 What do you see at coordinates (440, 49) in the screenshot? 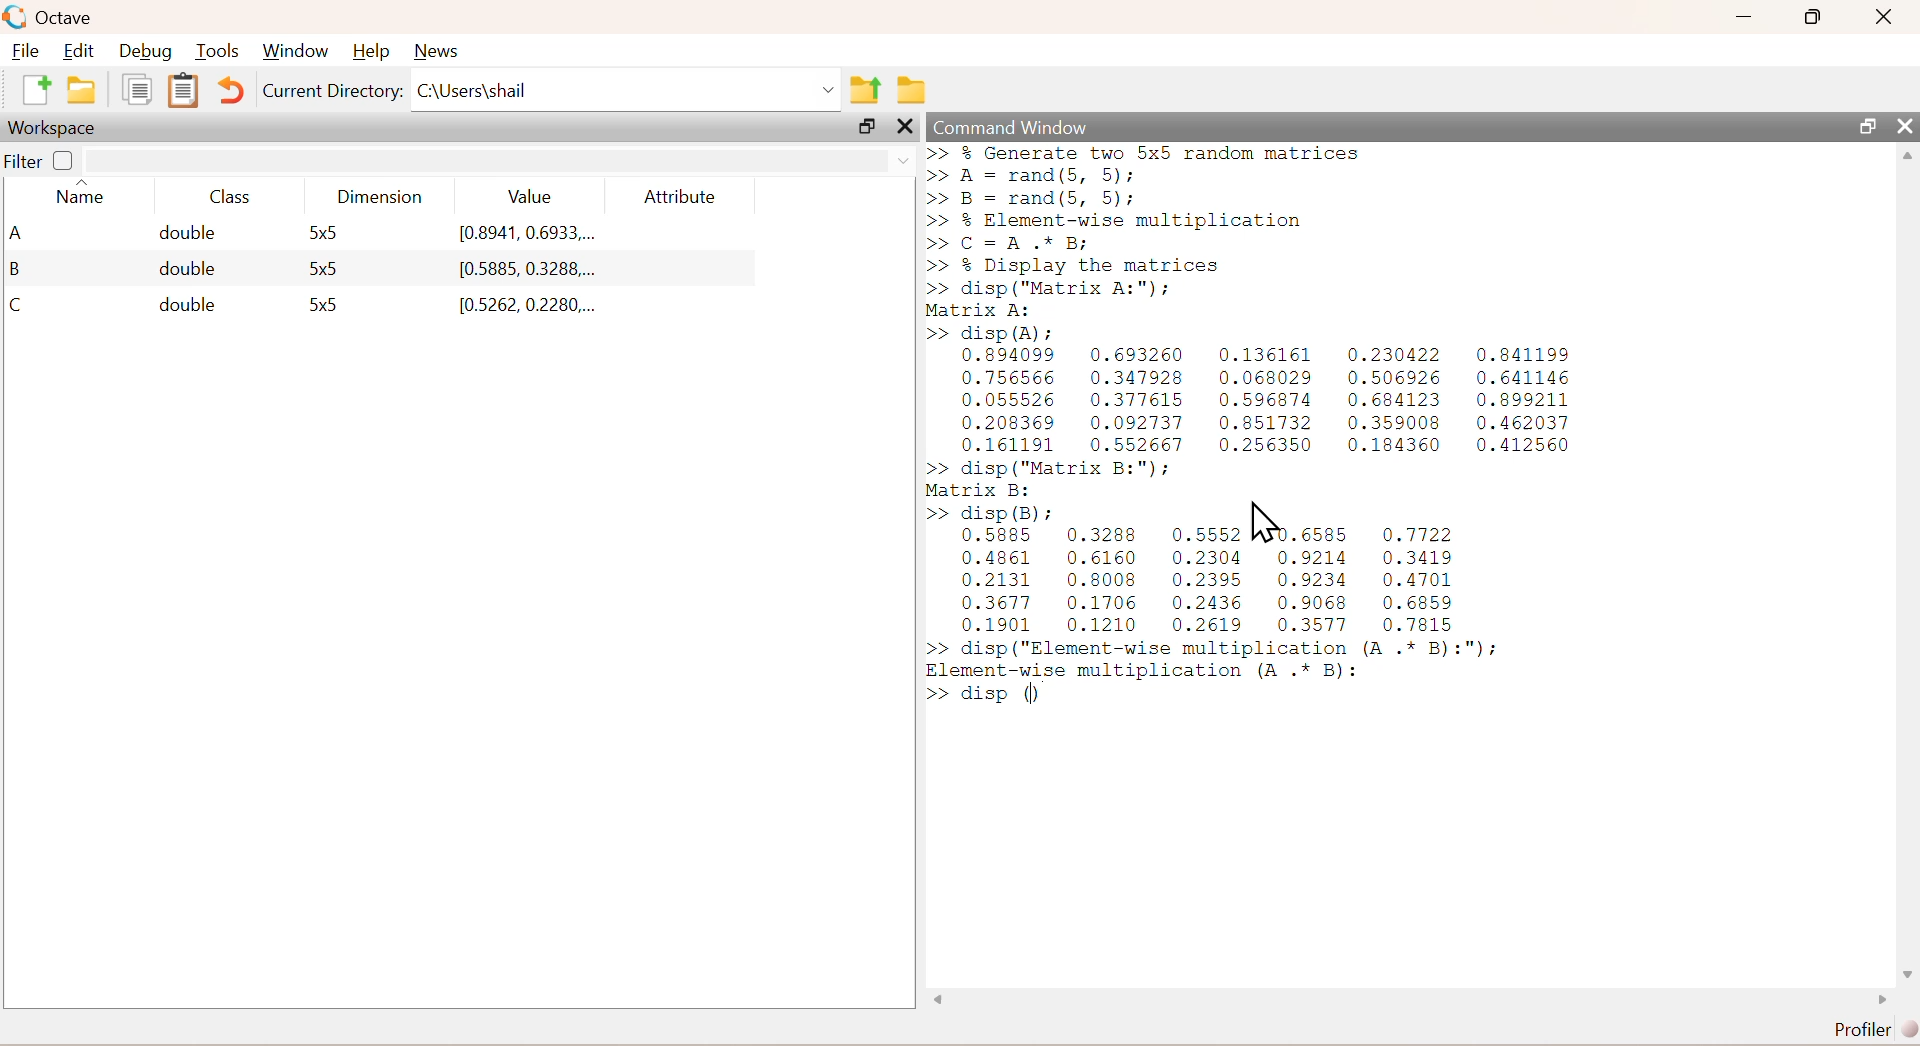
I see `News` at bounding box center [440, 49].